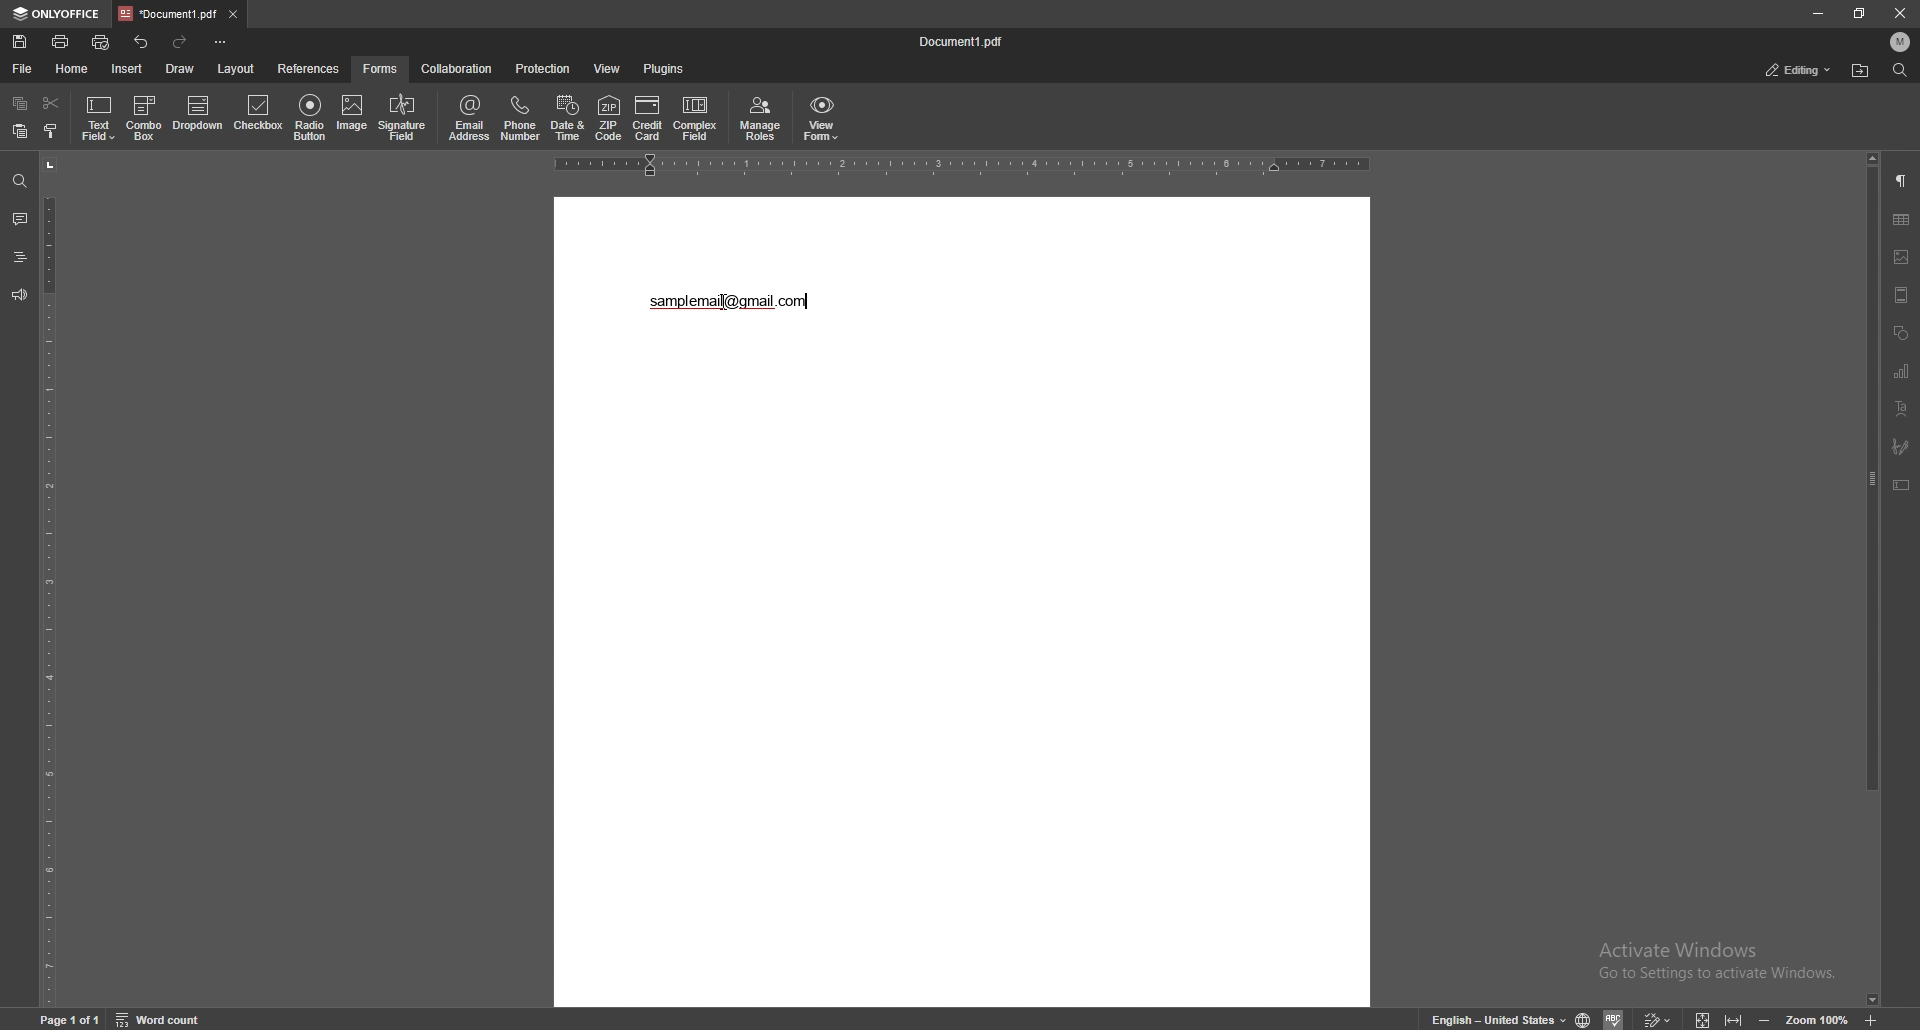 This screenshot has height=1030, width=1920. Describe the element at coordinates (159, 1018) in the screenshot. I see `word count` at that location.